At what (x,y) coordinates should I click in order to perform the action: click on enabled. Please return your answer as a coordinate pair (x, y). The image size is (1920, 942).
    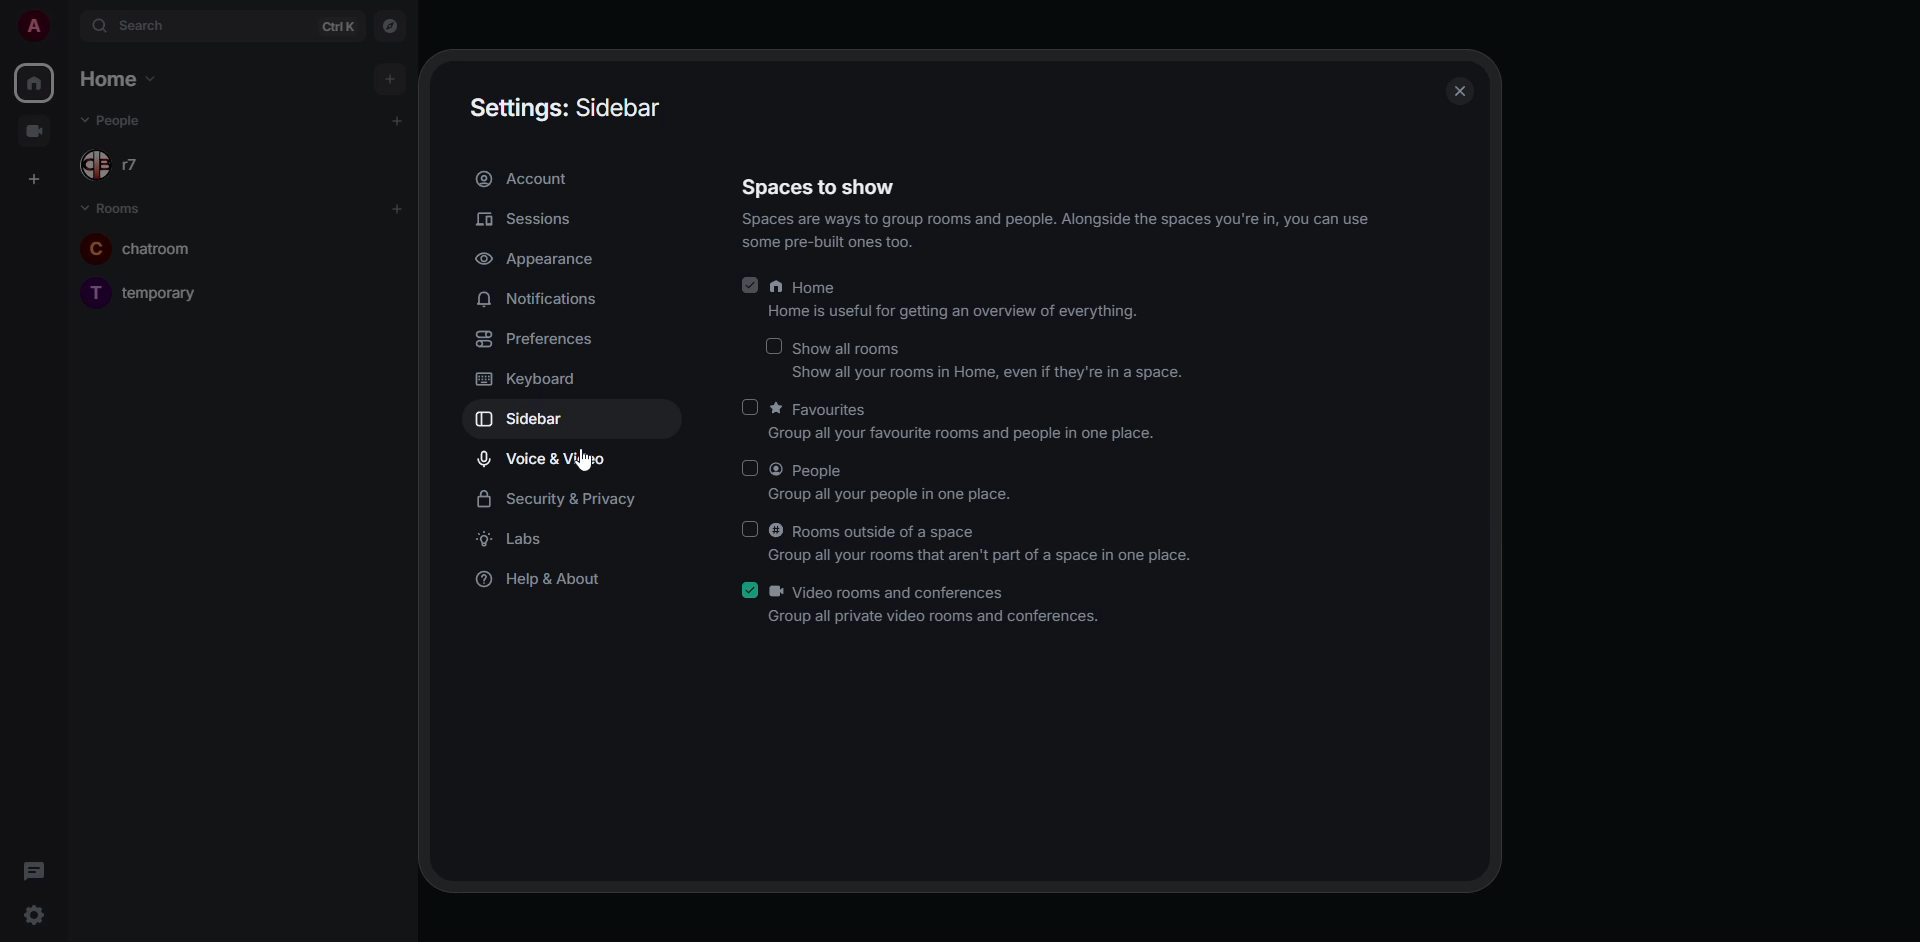
    Looking at the image, I should click on (745, 286).